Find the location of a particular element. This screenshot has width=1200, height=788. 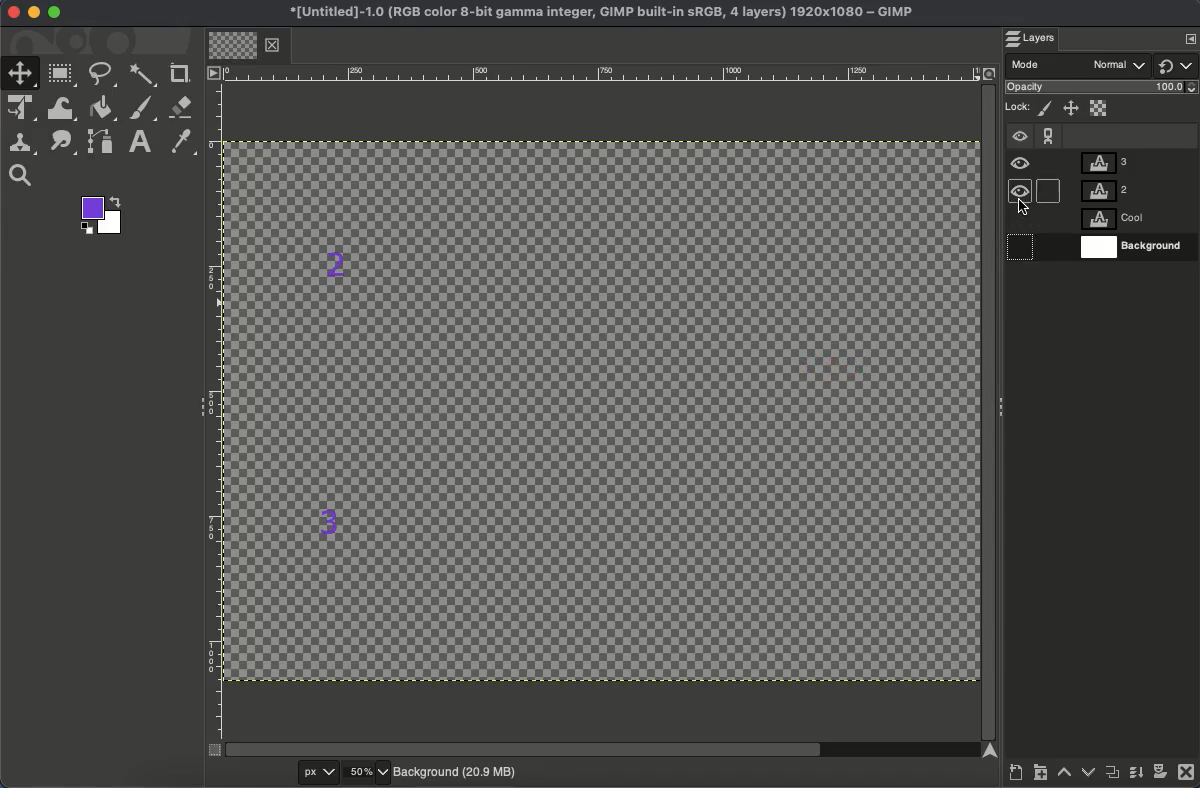

Path is located at coordinates (103, 145).